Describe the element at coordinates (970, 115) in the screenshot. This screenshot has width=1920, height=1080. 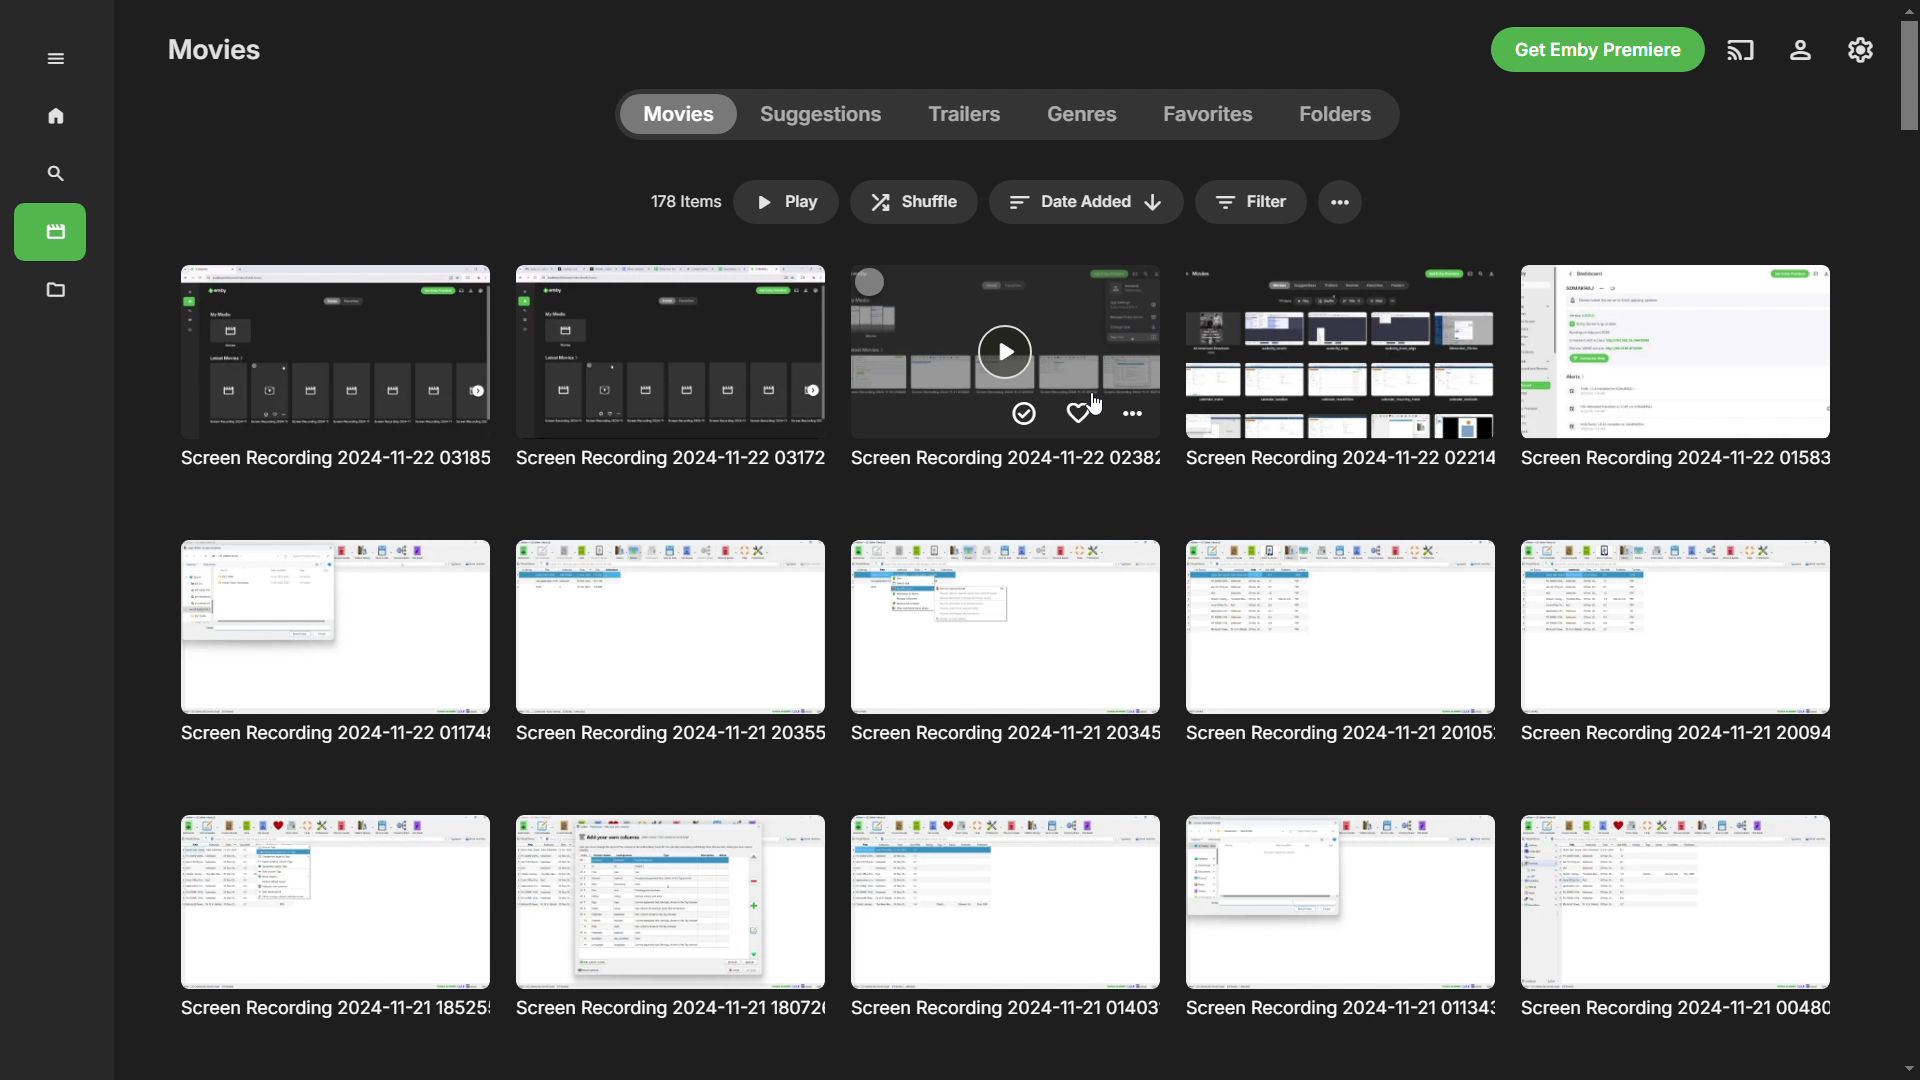
I see `trailers` at that location.